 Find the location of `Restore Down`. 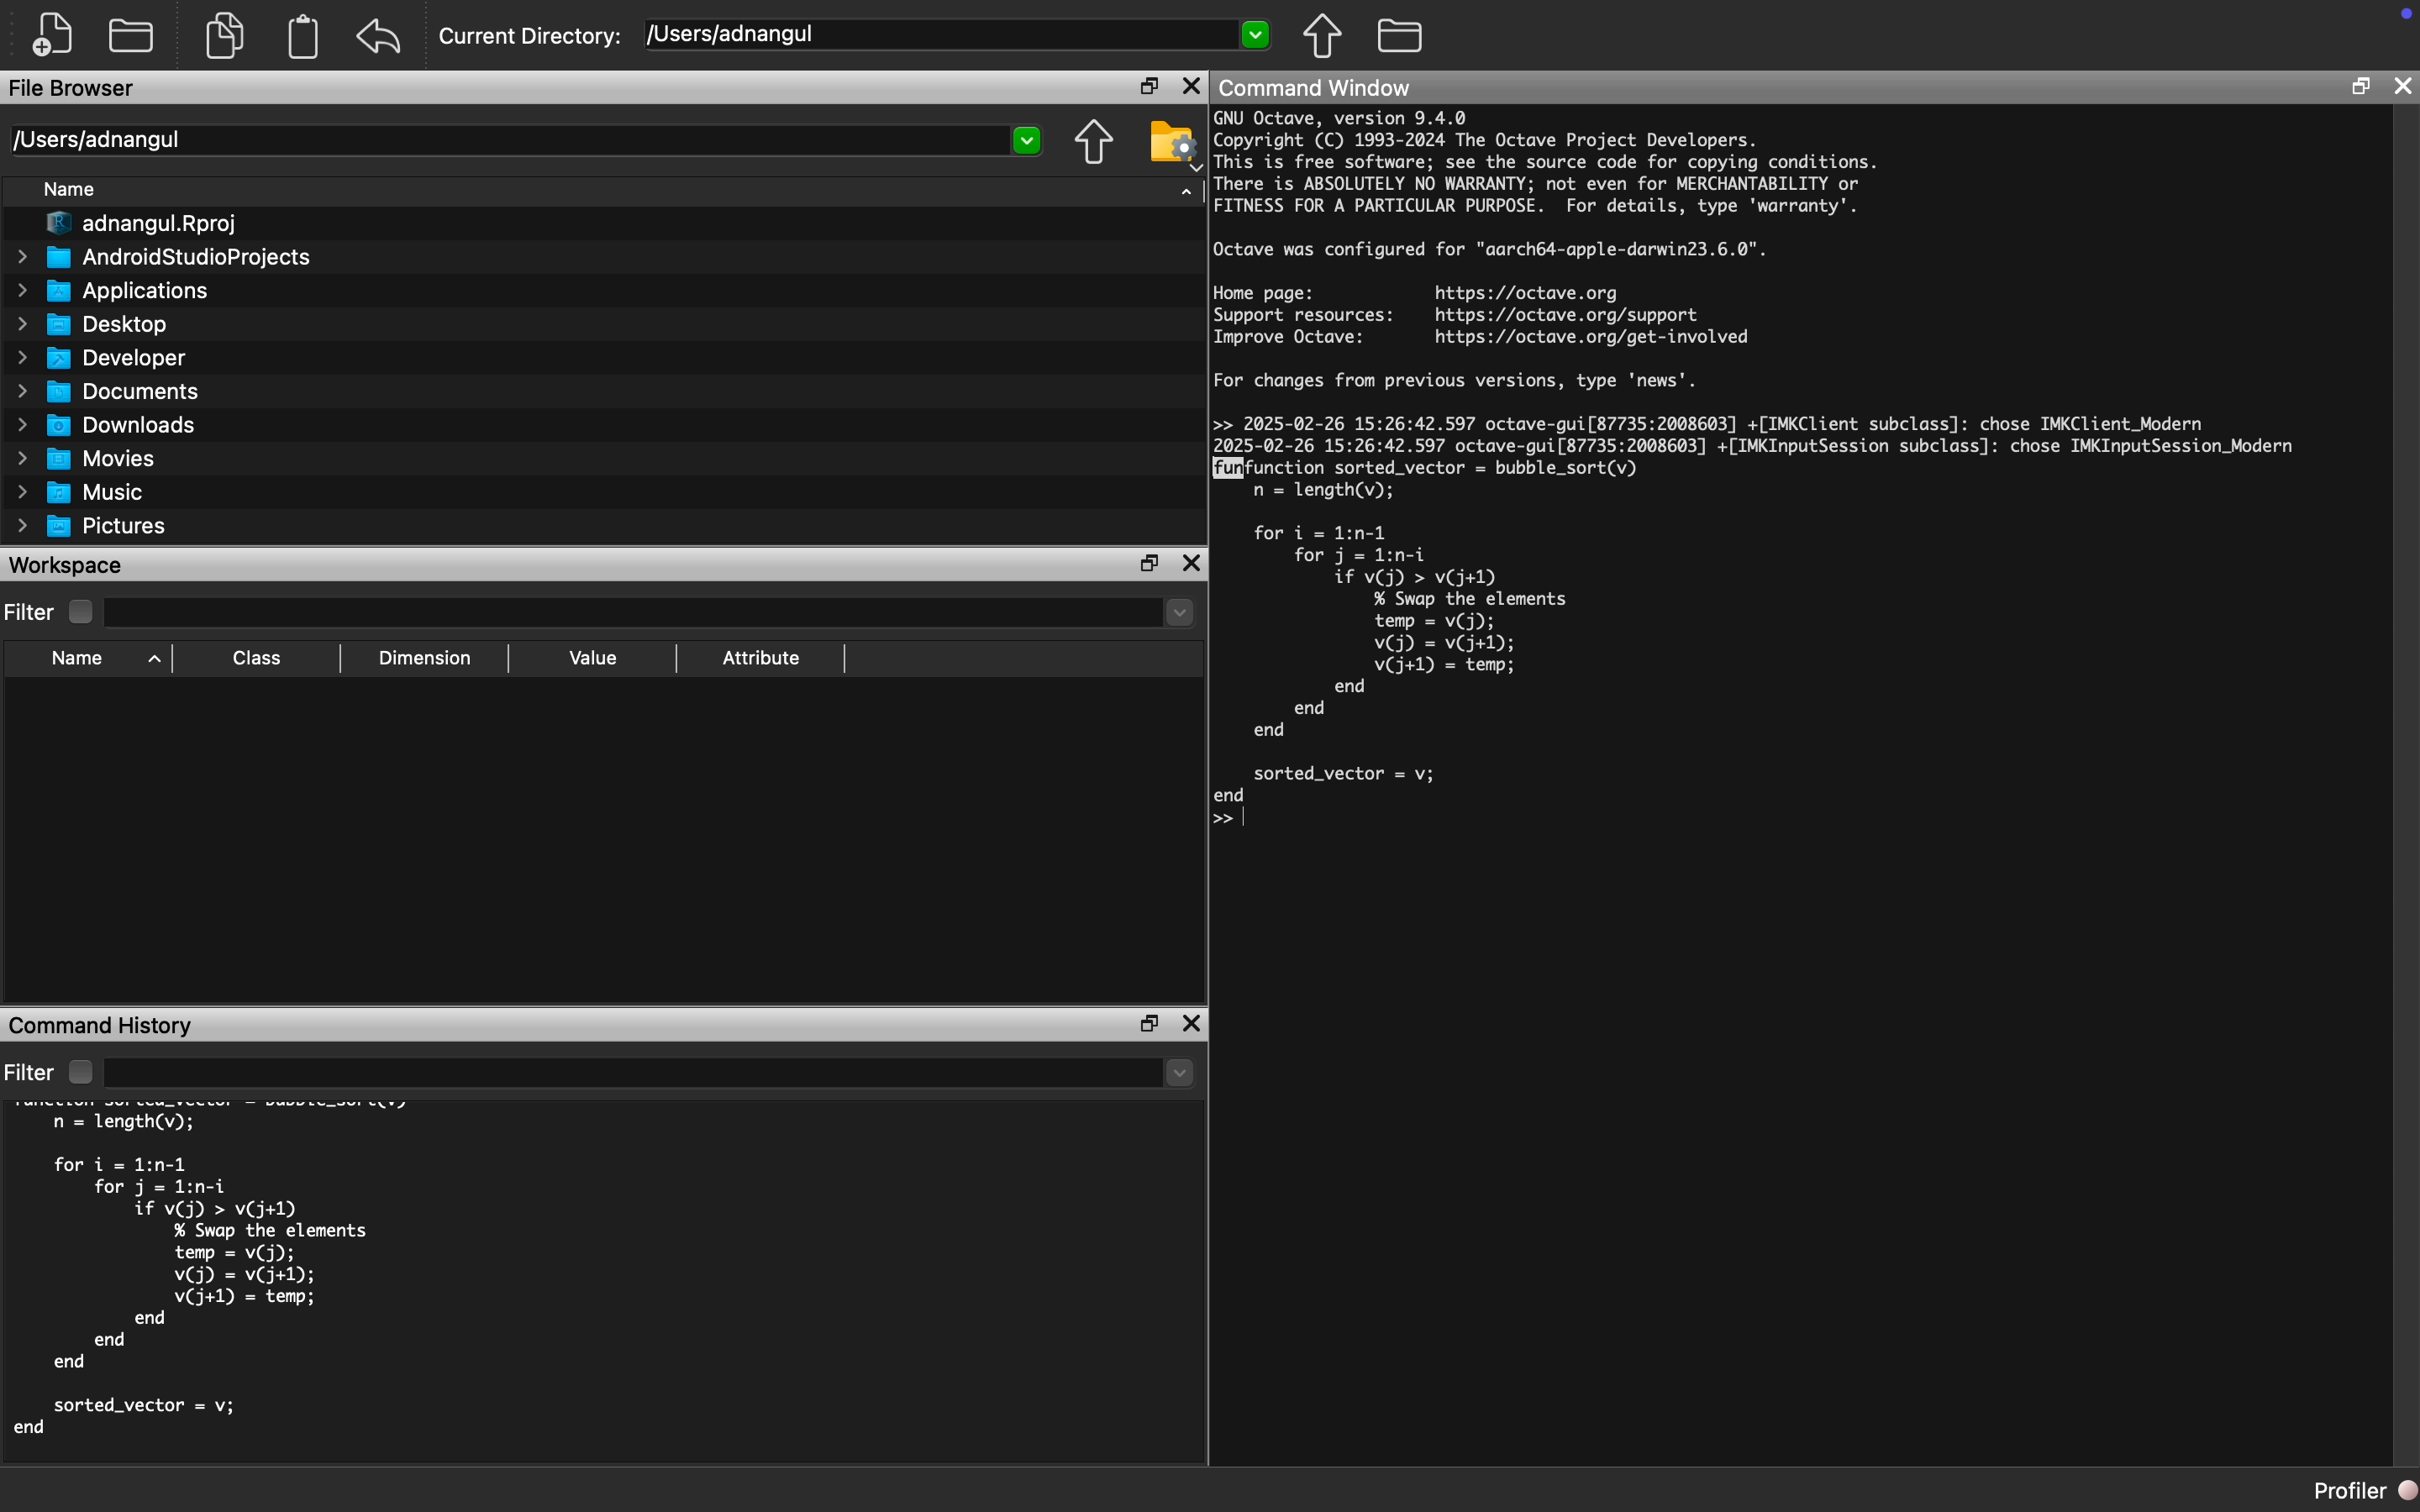

Restore Down is located at coordinates (1149, 85).